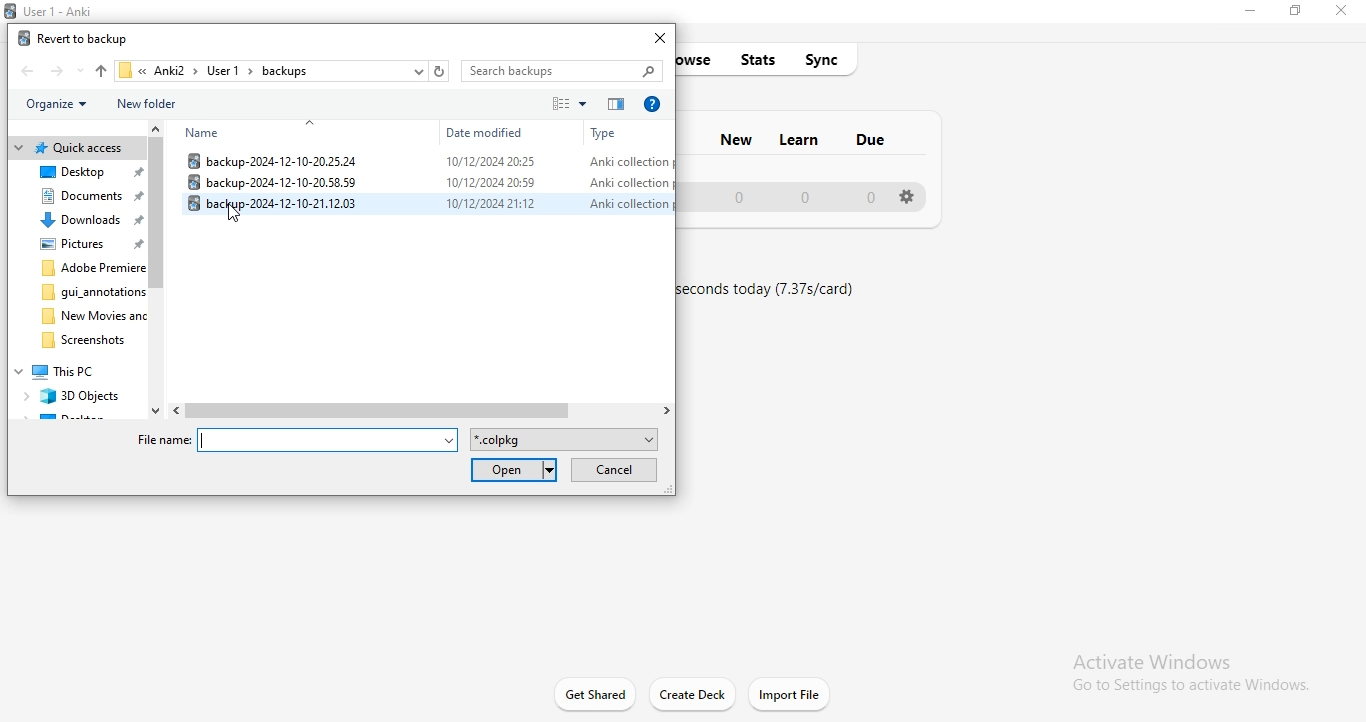 The image size is (1366, 722). What do you see at coordinates (569, 105) in the screenshot?
I see `sort` at bounding box center [569, 105].